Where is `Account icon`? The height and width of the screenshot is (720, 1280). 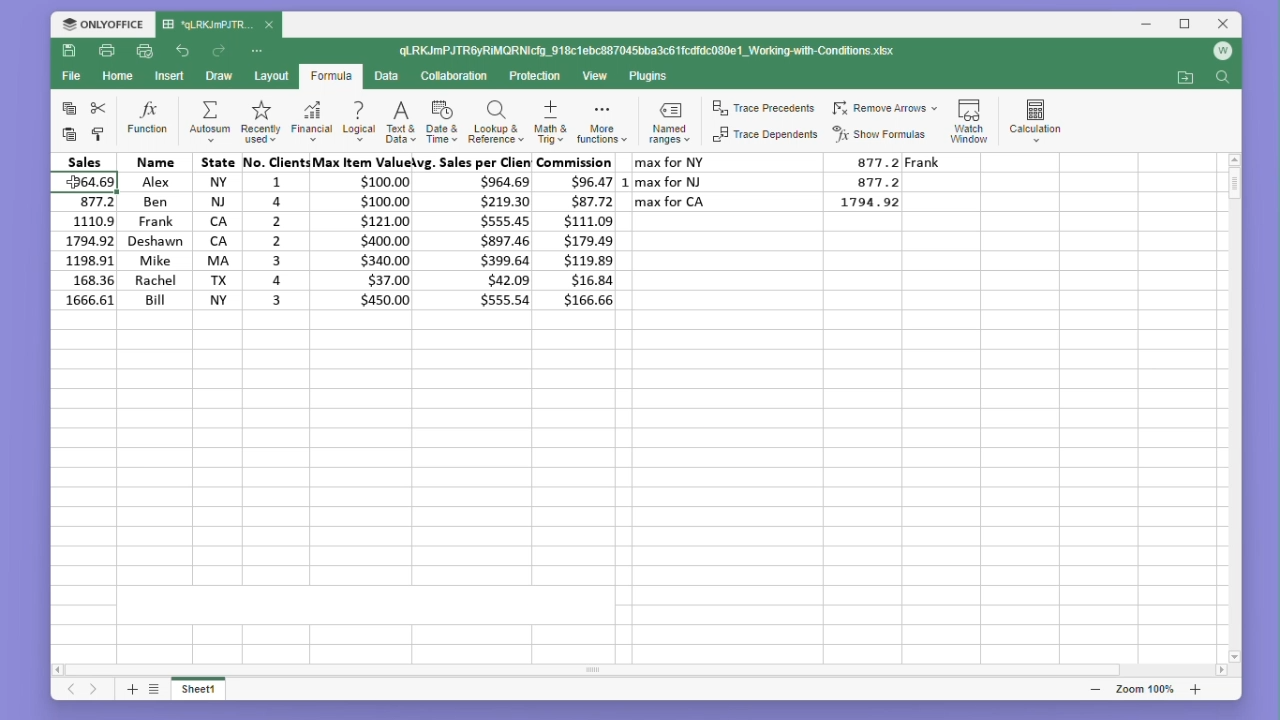 Account icon is located at coordinates (1218, 54).